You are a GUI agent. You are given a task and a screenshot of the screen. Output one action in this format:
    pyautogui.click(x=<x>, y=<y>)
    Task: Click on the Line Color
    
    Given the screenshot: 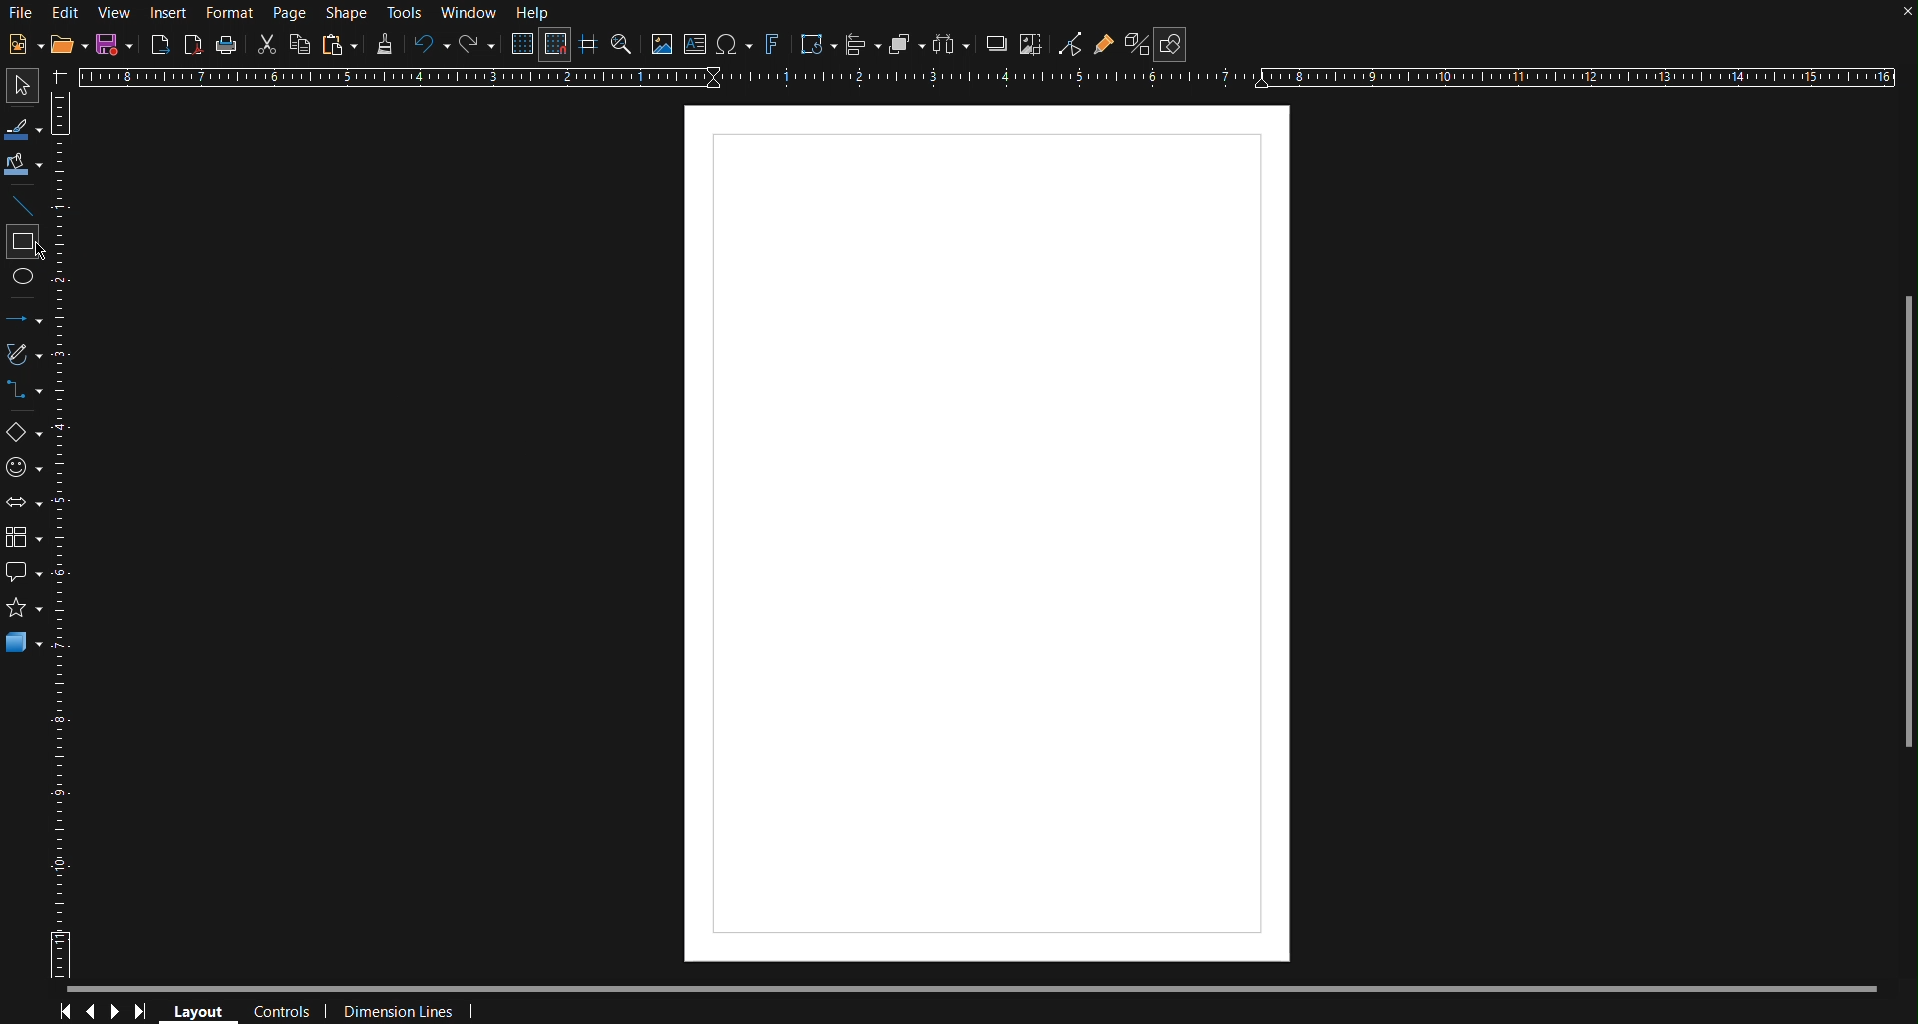 What is the action you would take?
    pyautogui.click(x=24, y=126)
    